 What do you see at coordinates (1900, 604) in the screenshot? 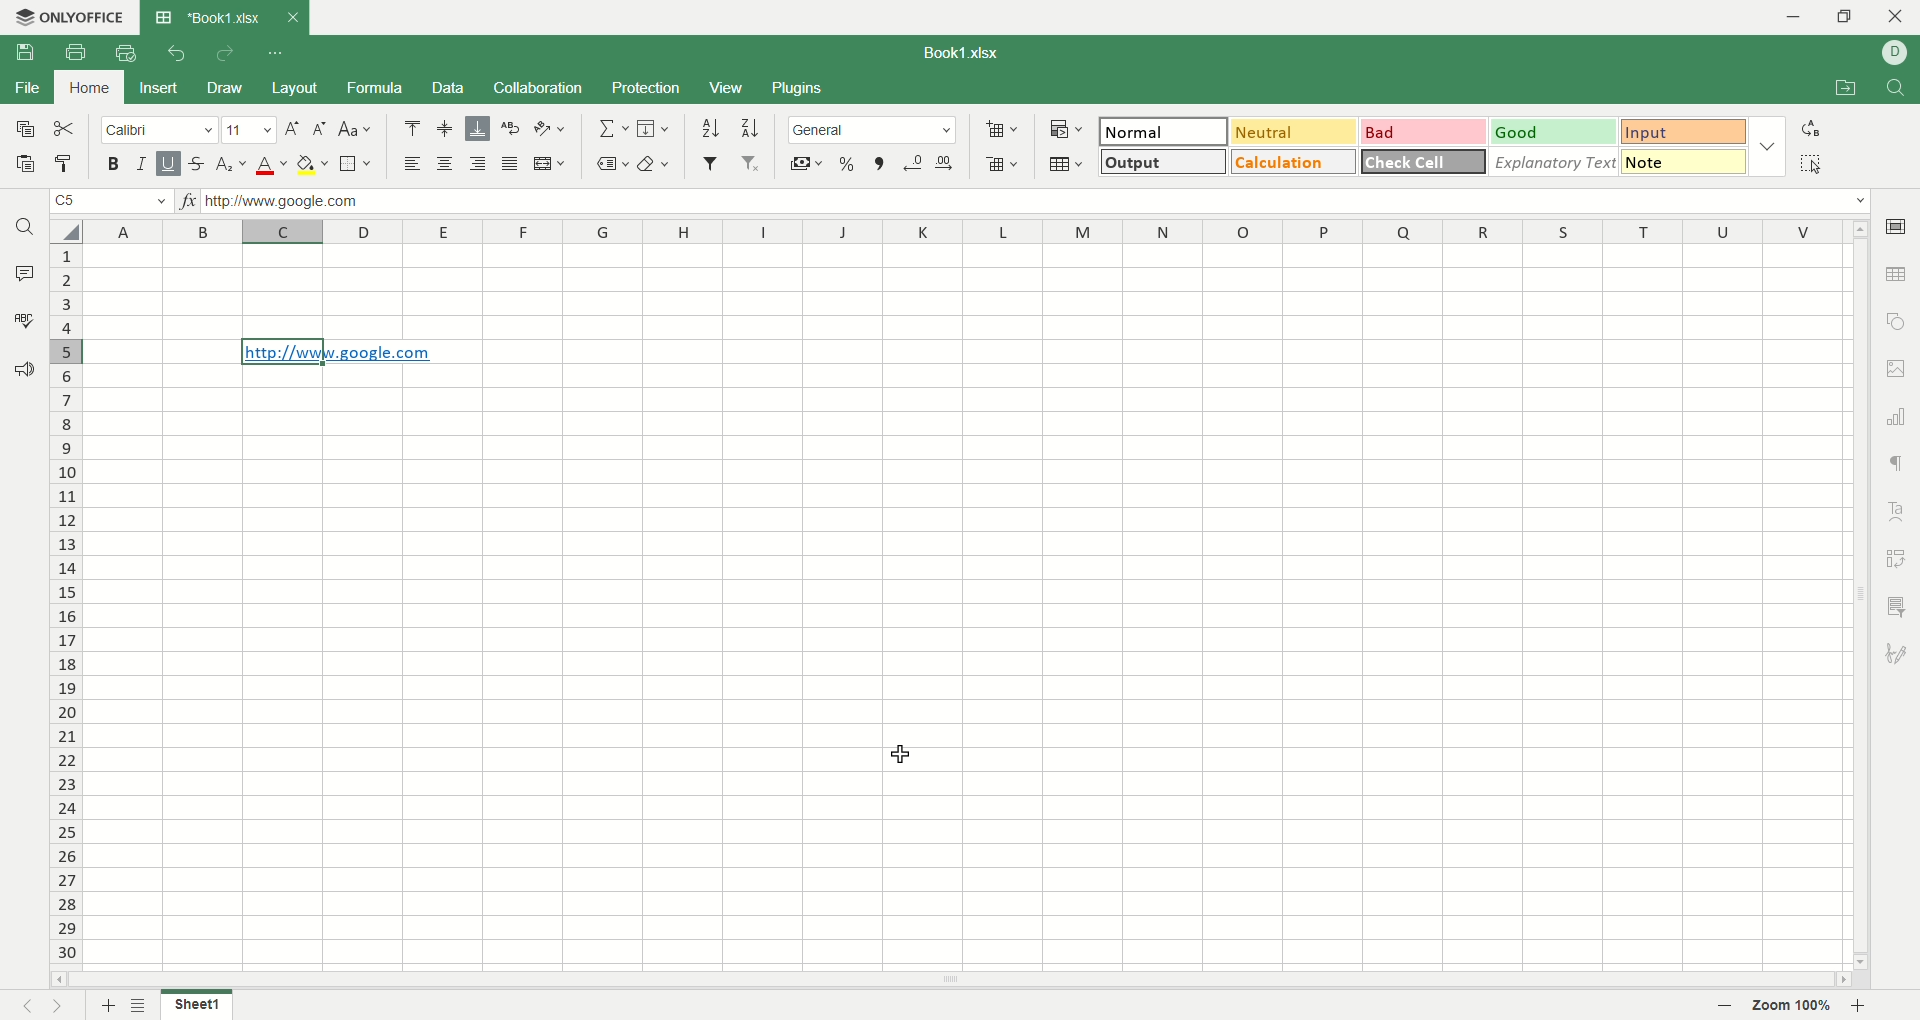
I see `slice settings` at bounding box center [1900, 604].